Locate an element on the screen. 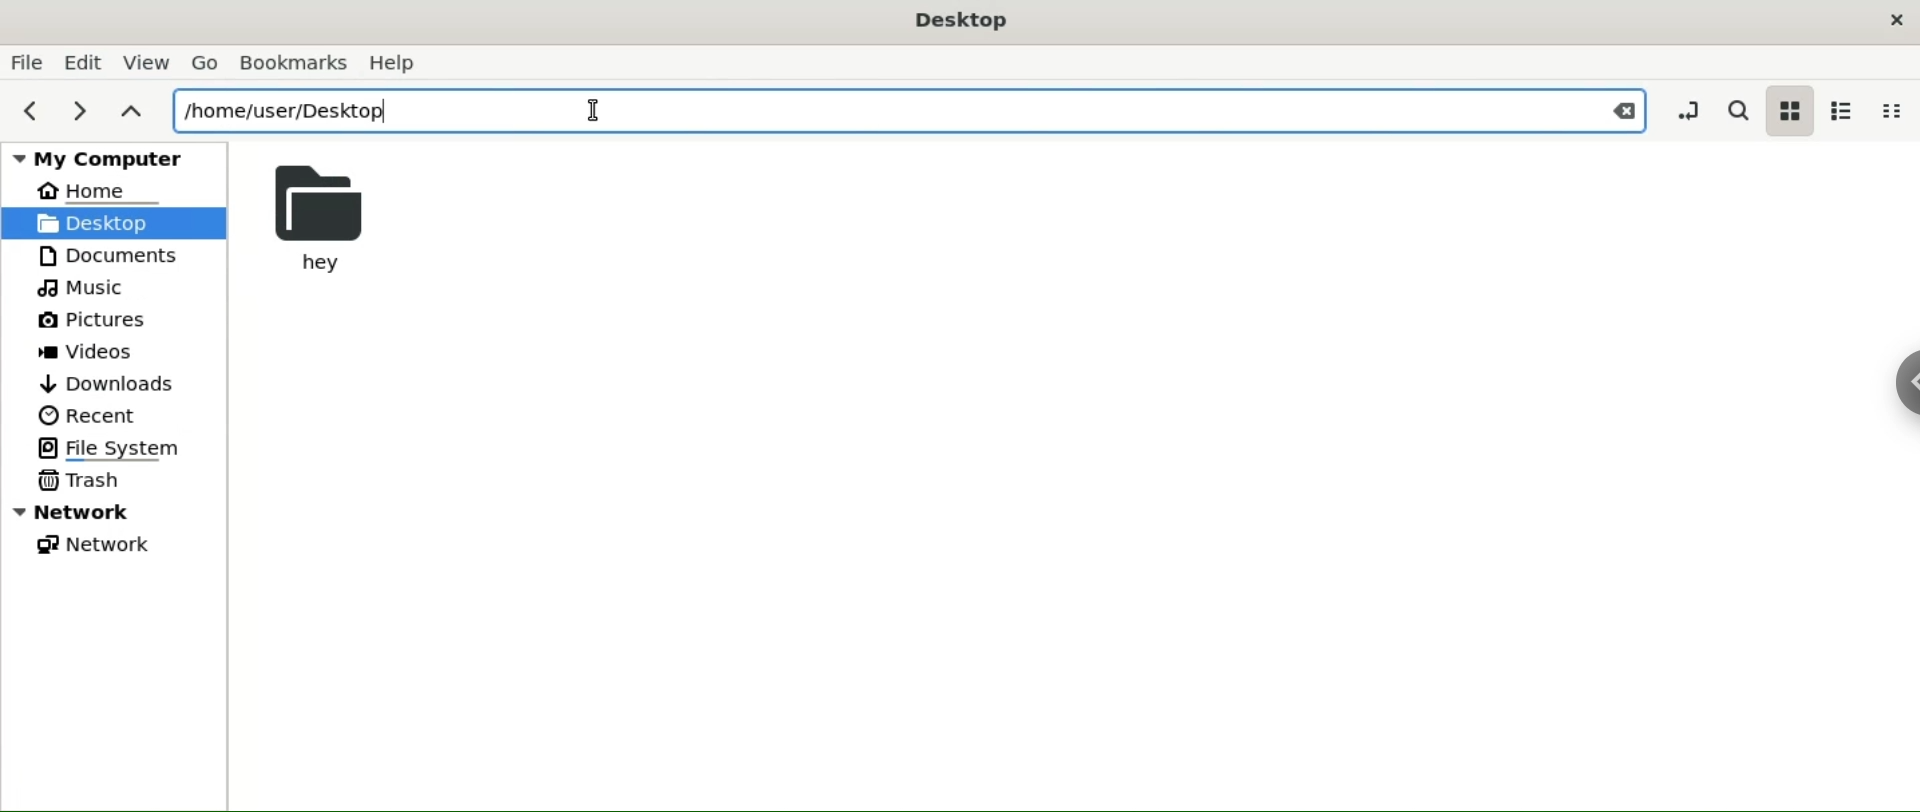 The image size is (1920, 812). home is located at coordinates (98, 190).